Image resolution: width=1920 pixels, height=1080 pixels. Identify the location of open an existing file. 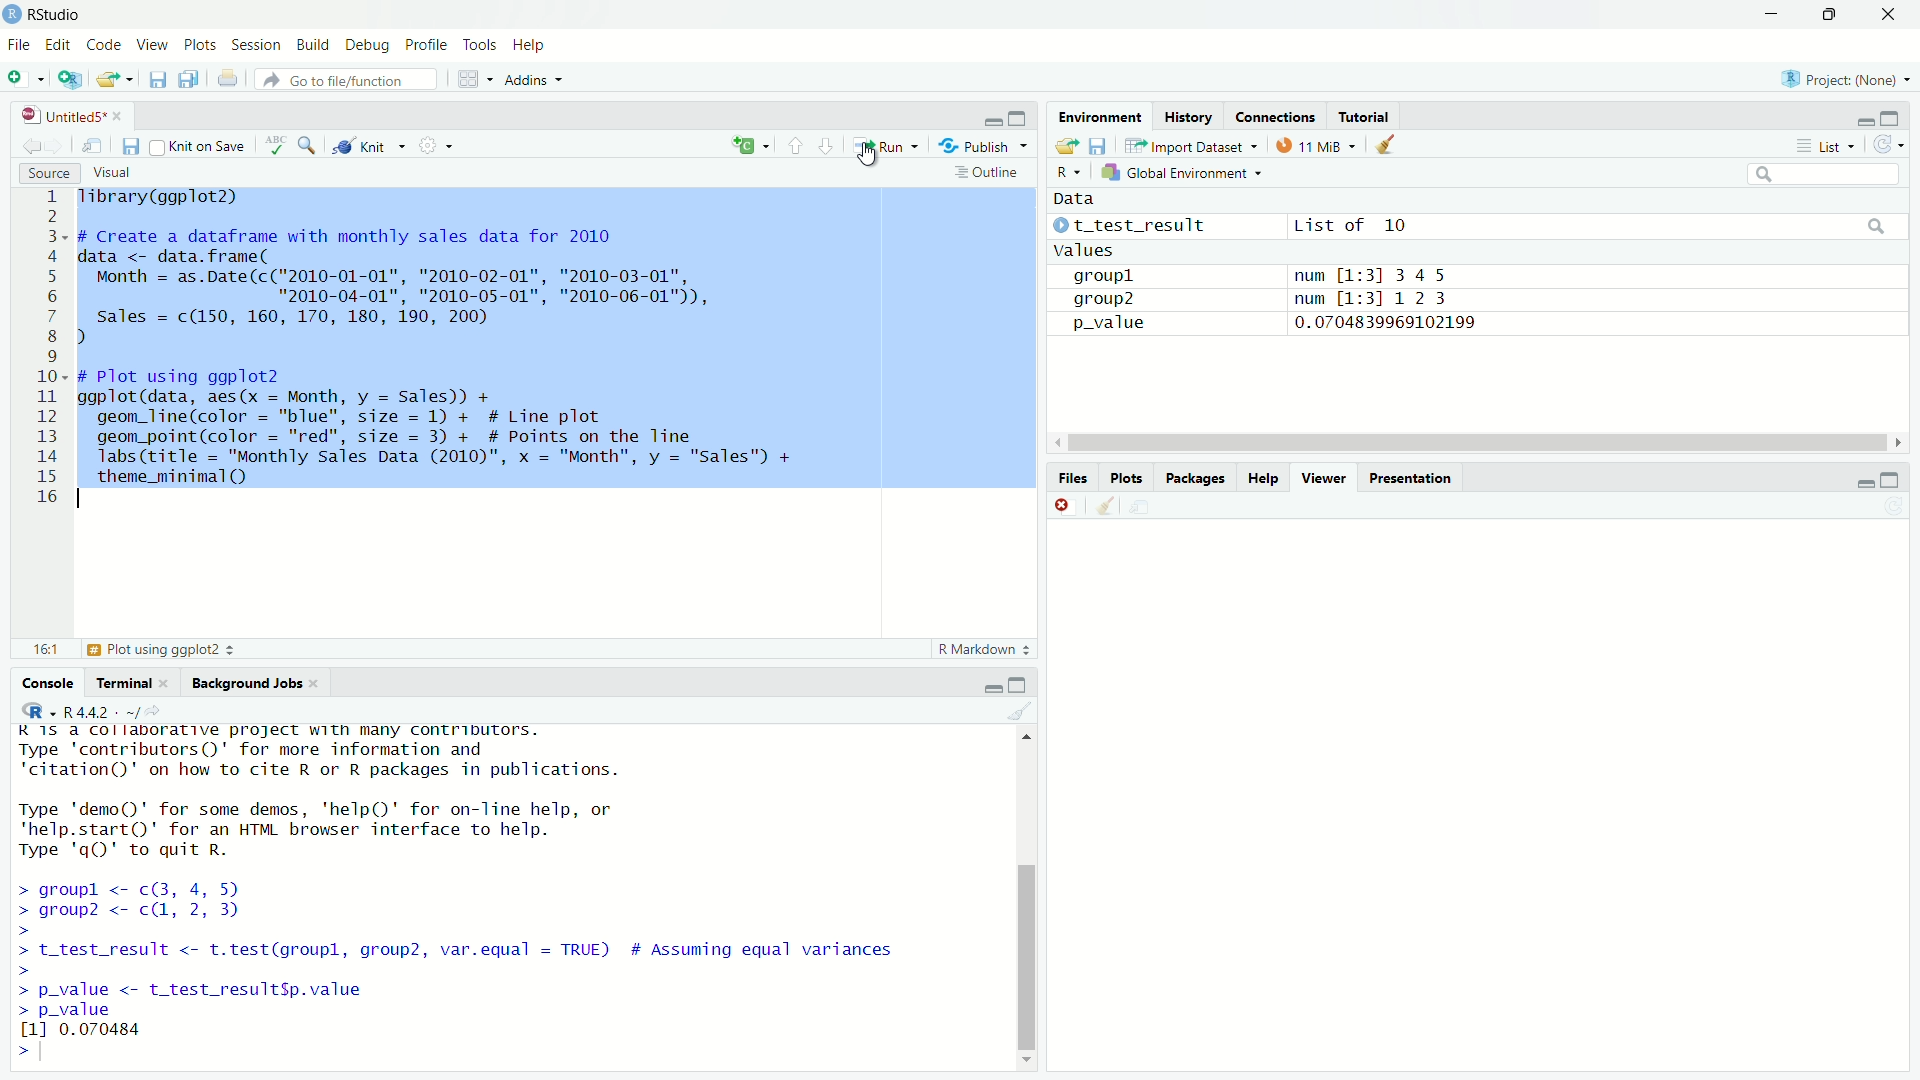
(116, 80).